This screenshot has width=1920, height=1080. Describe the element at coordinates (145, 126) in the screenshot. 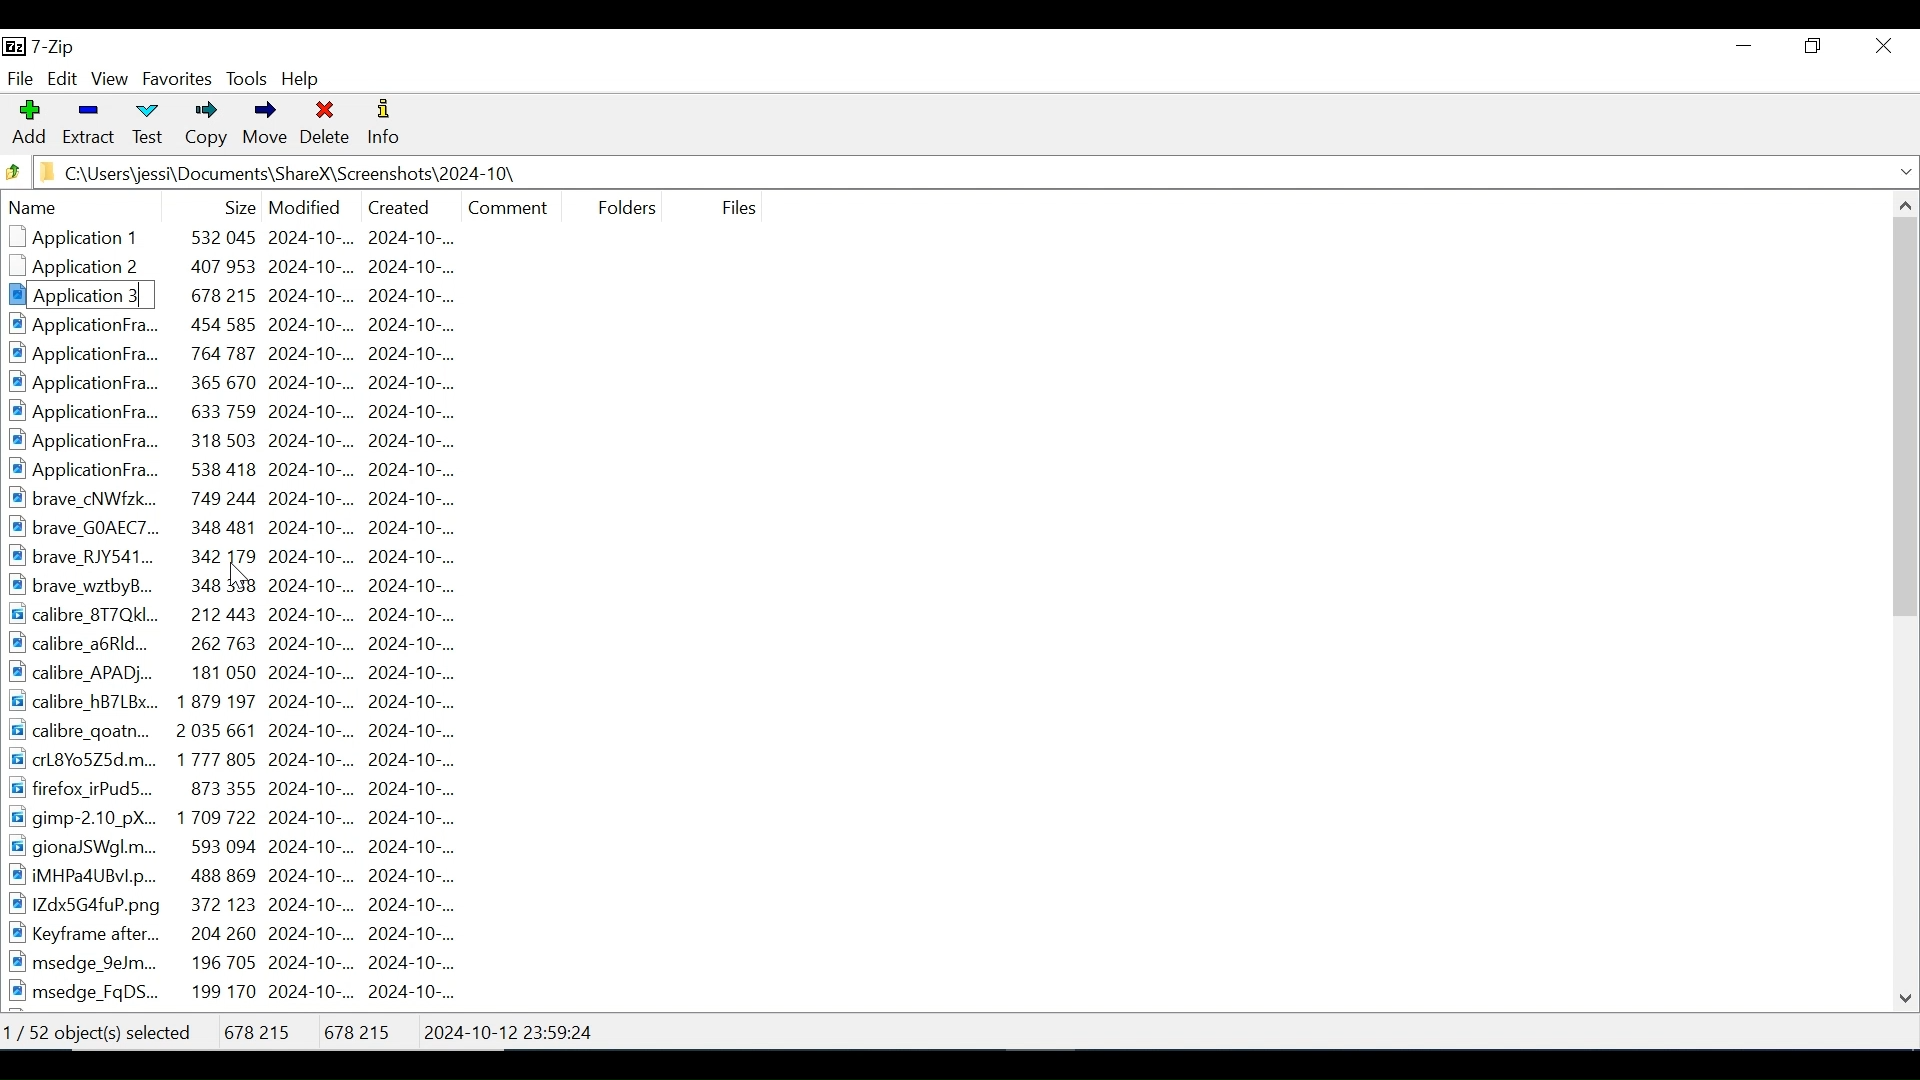

I see `Test` at that location.